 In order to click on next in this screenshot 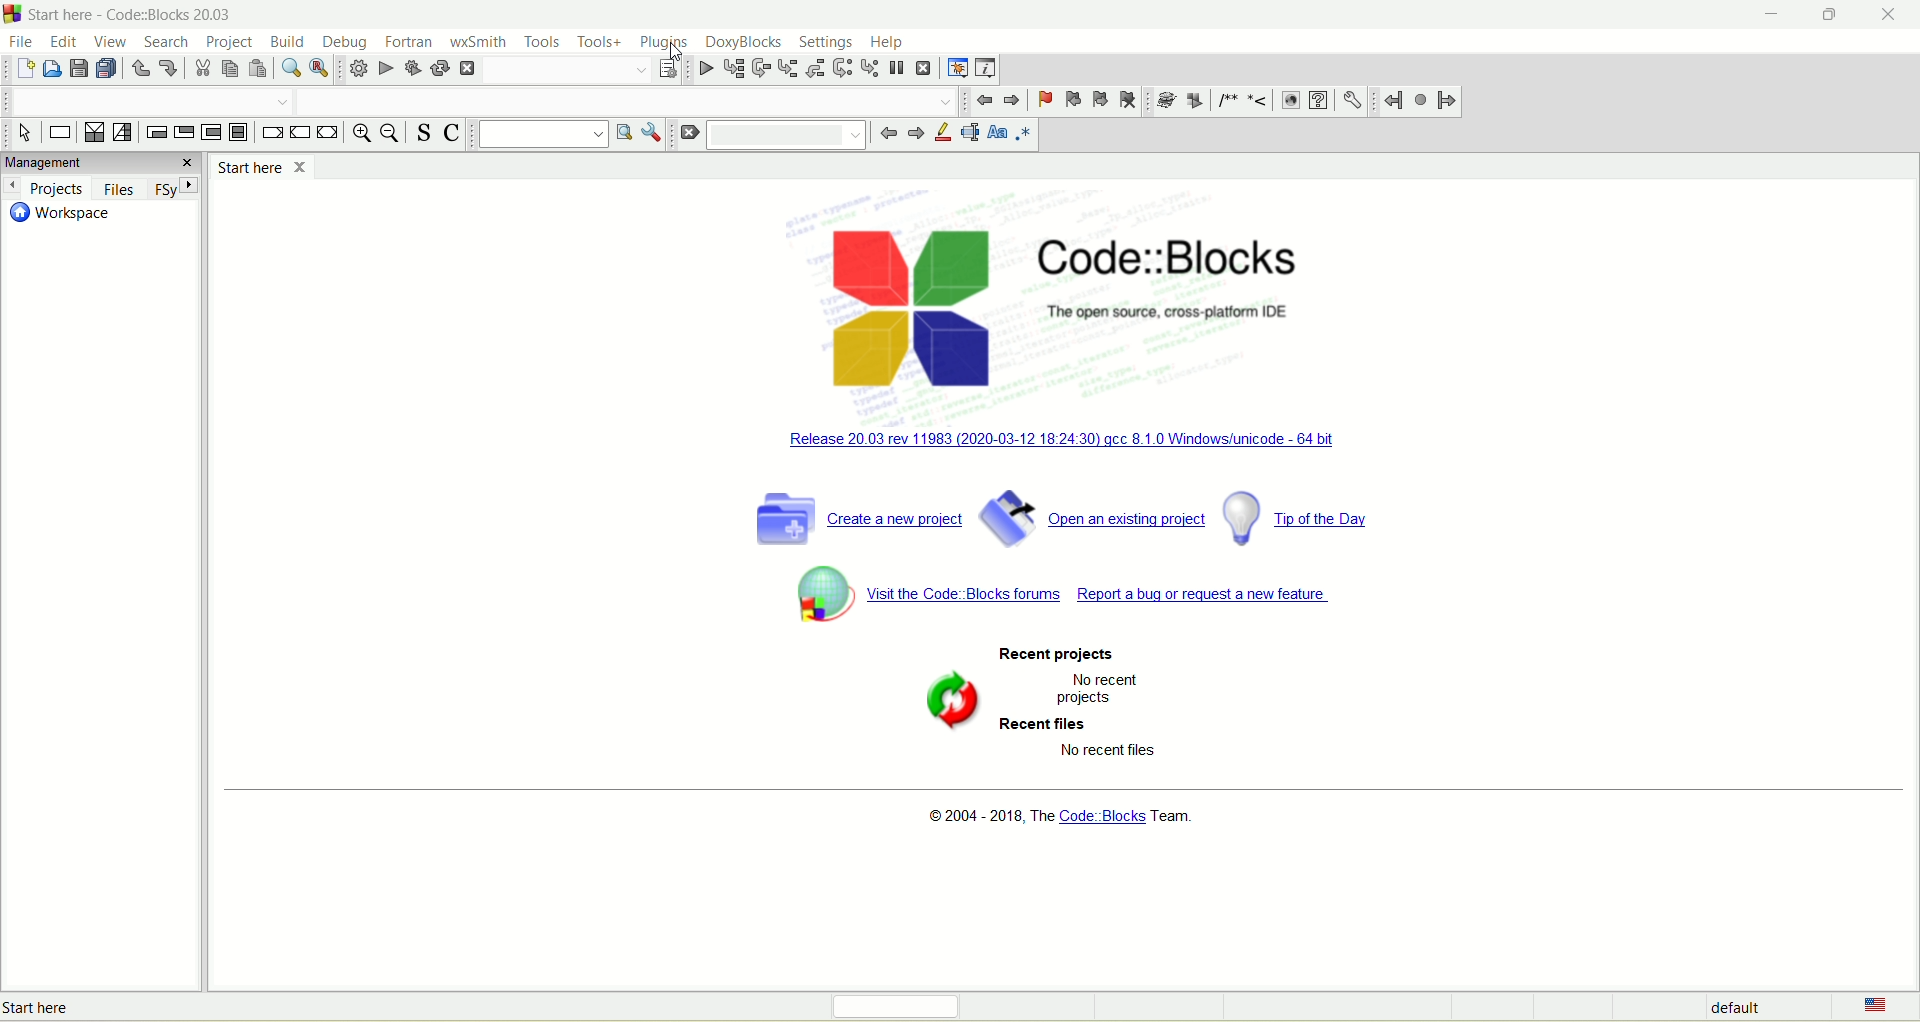, I will do `click(1013, 100)`.